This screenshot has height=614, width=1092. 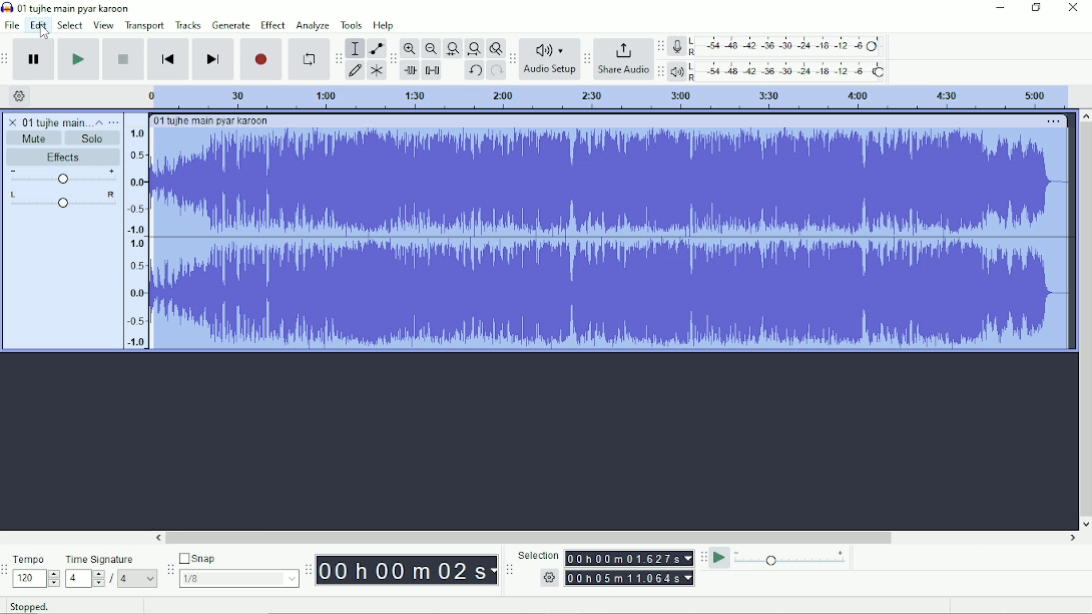 What do you see at coordinates (509, 570) in the screenshot?
I see `Audacity selection toolbar` at bounding box center [509, 570].